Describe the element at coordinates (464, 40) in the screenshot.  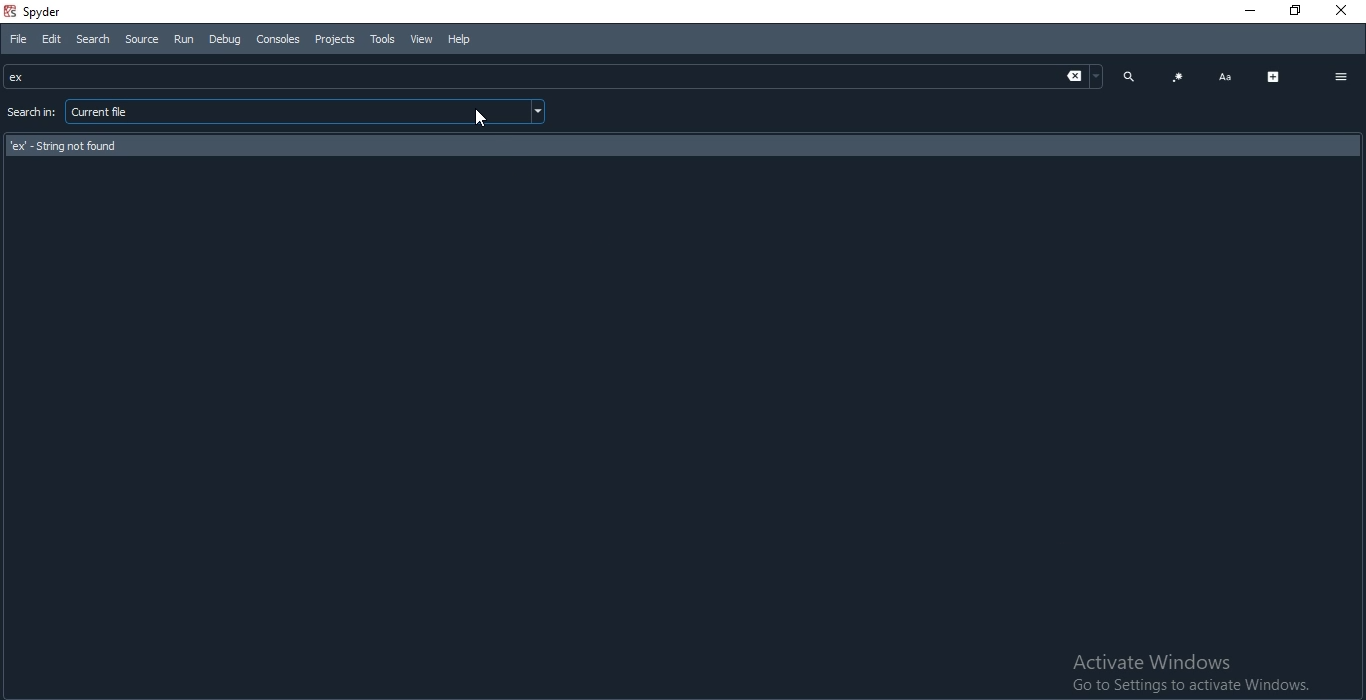
I see `Help` at that location.